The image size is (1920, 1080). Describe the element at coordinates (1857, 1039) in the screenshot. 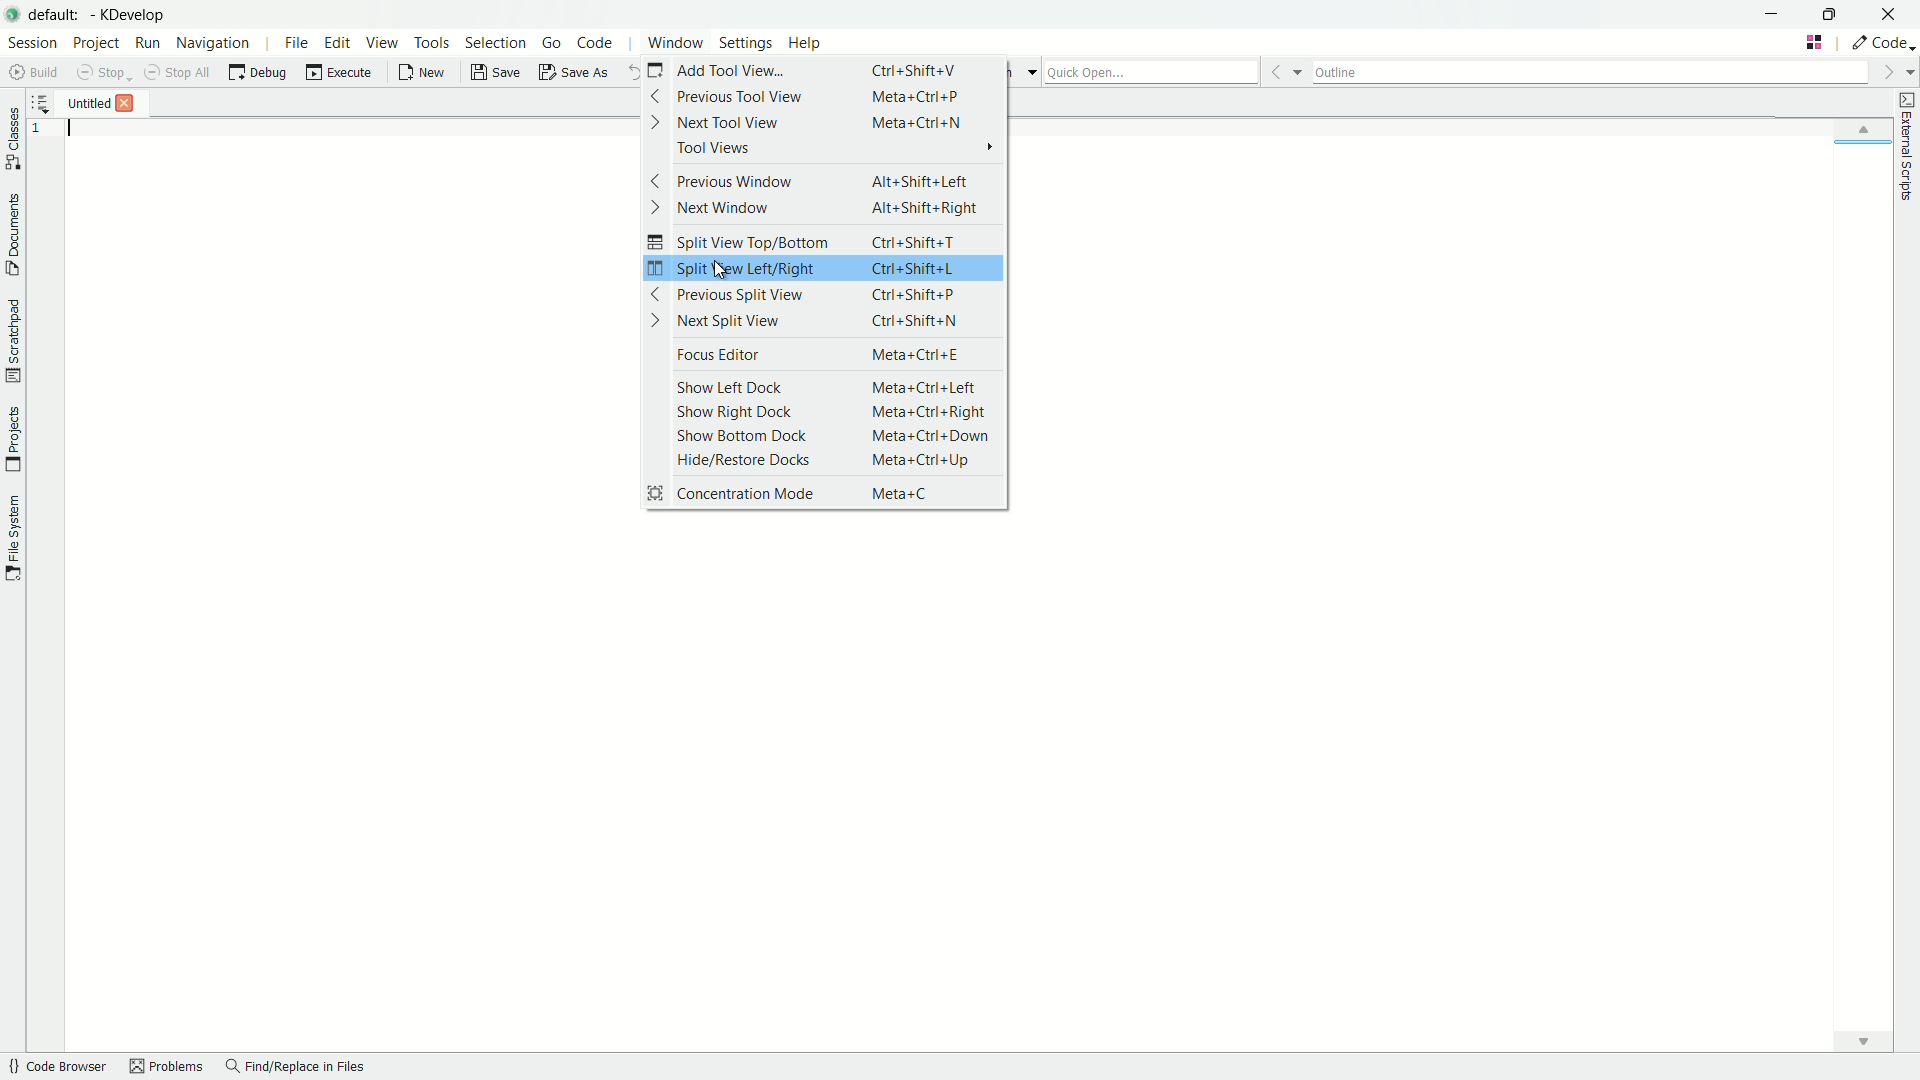

I see `down` at that location.